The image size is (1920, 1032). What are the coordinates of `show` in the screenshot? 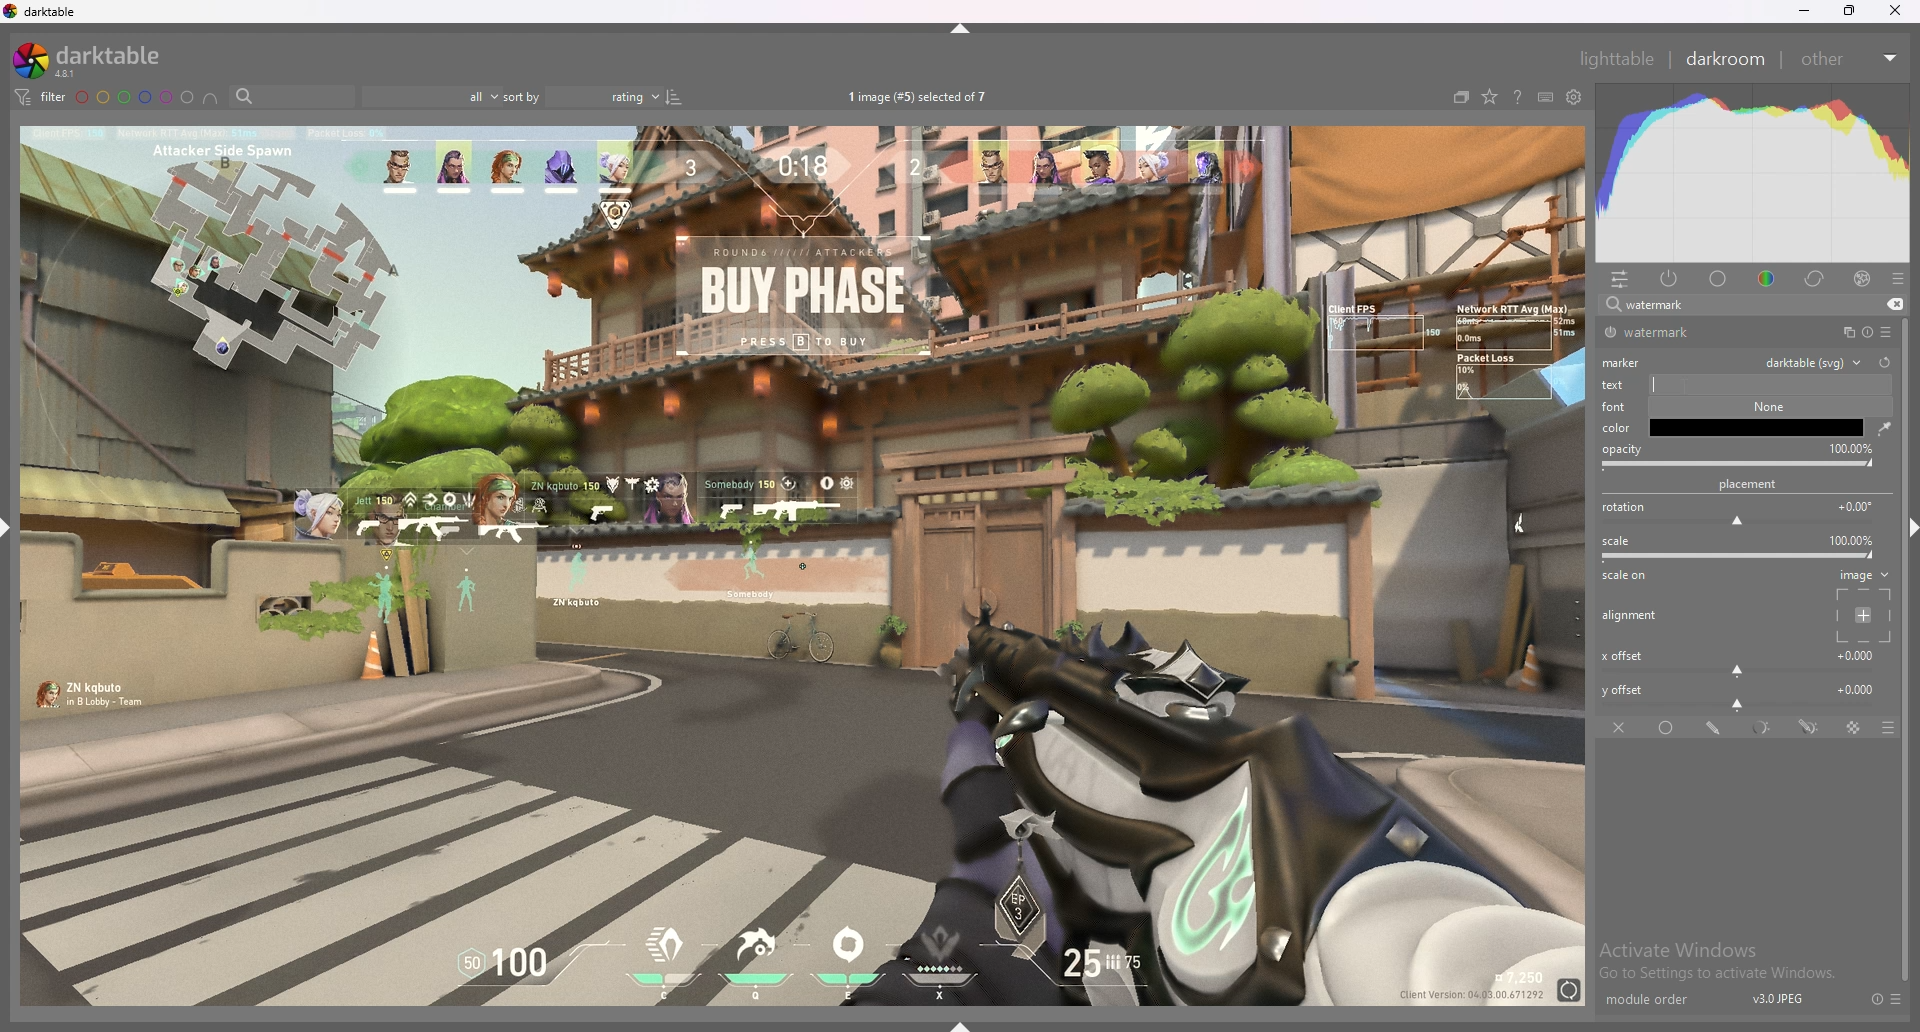 It's located at (968, 1021).